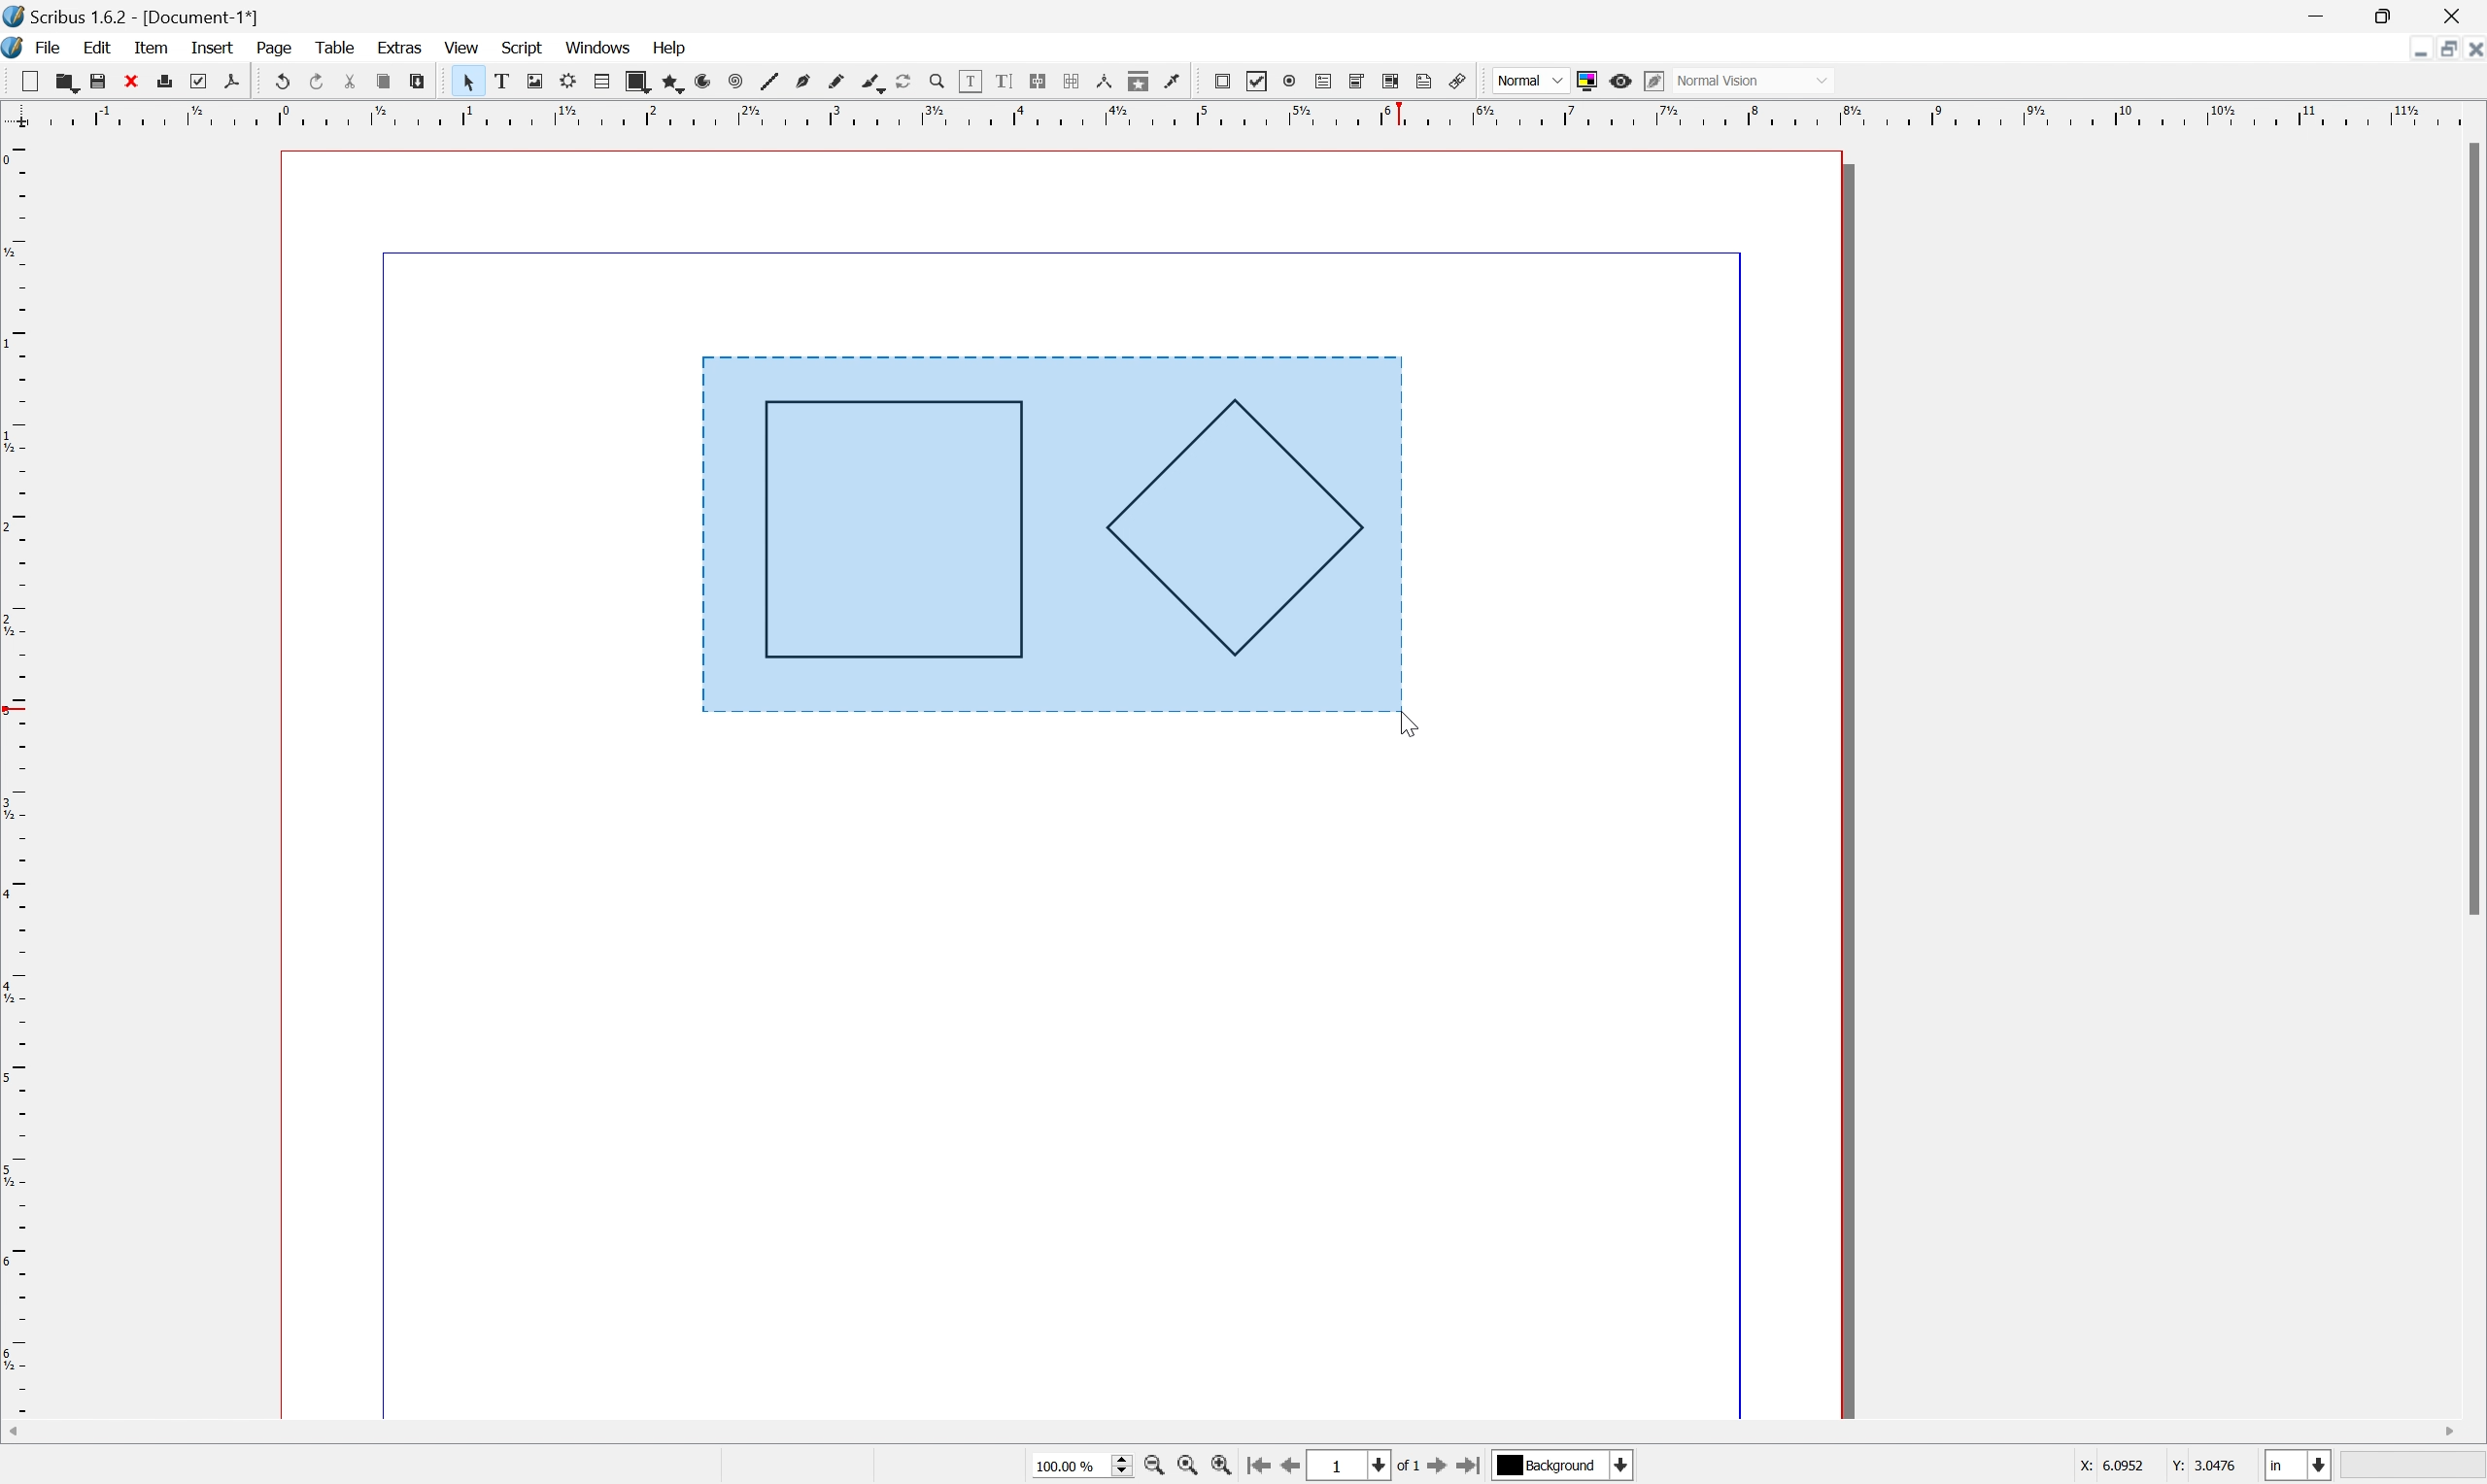  I want to click on print, so click(163, 81).